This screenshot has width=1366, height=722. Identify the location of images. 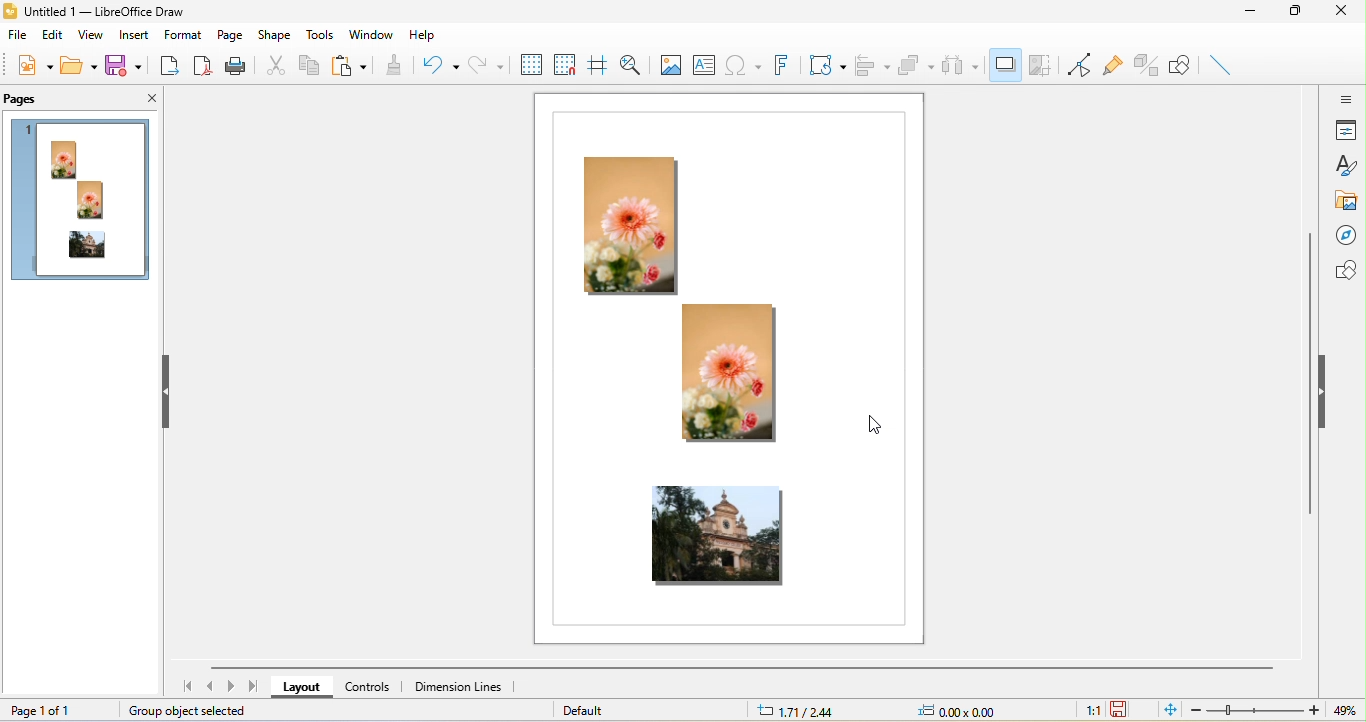
(728, 375).